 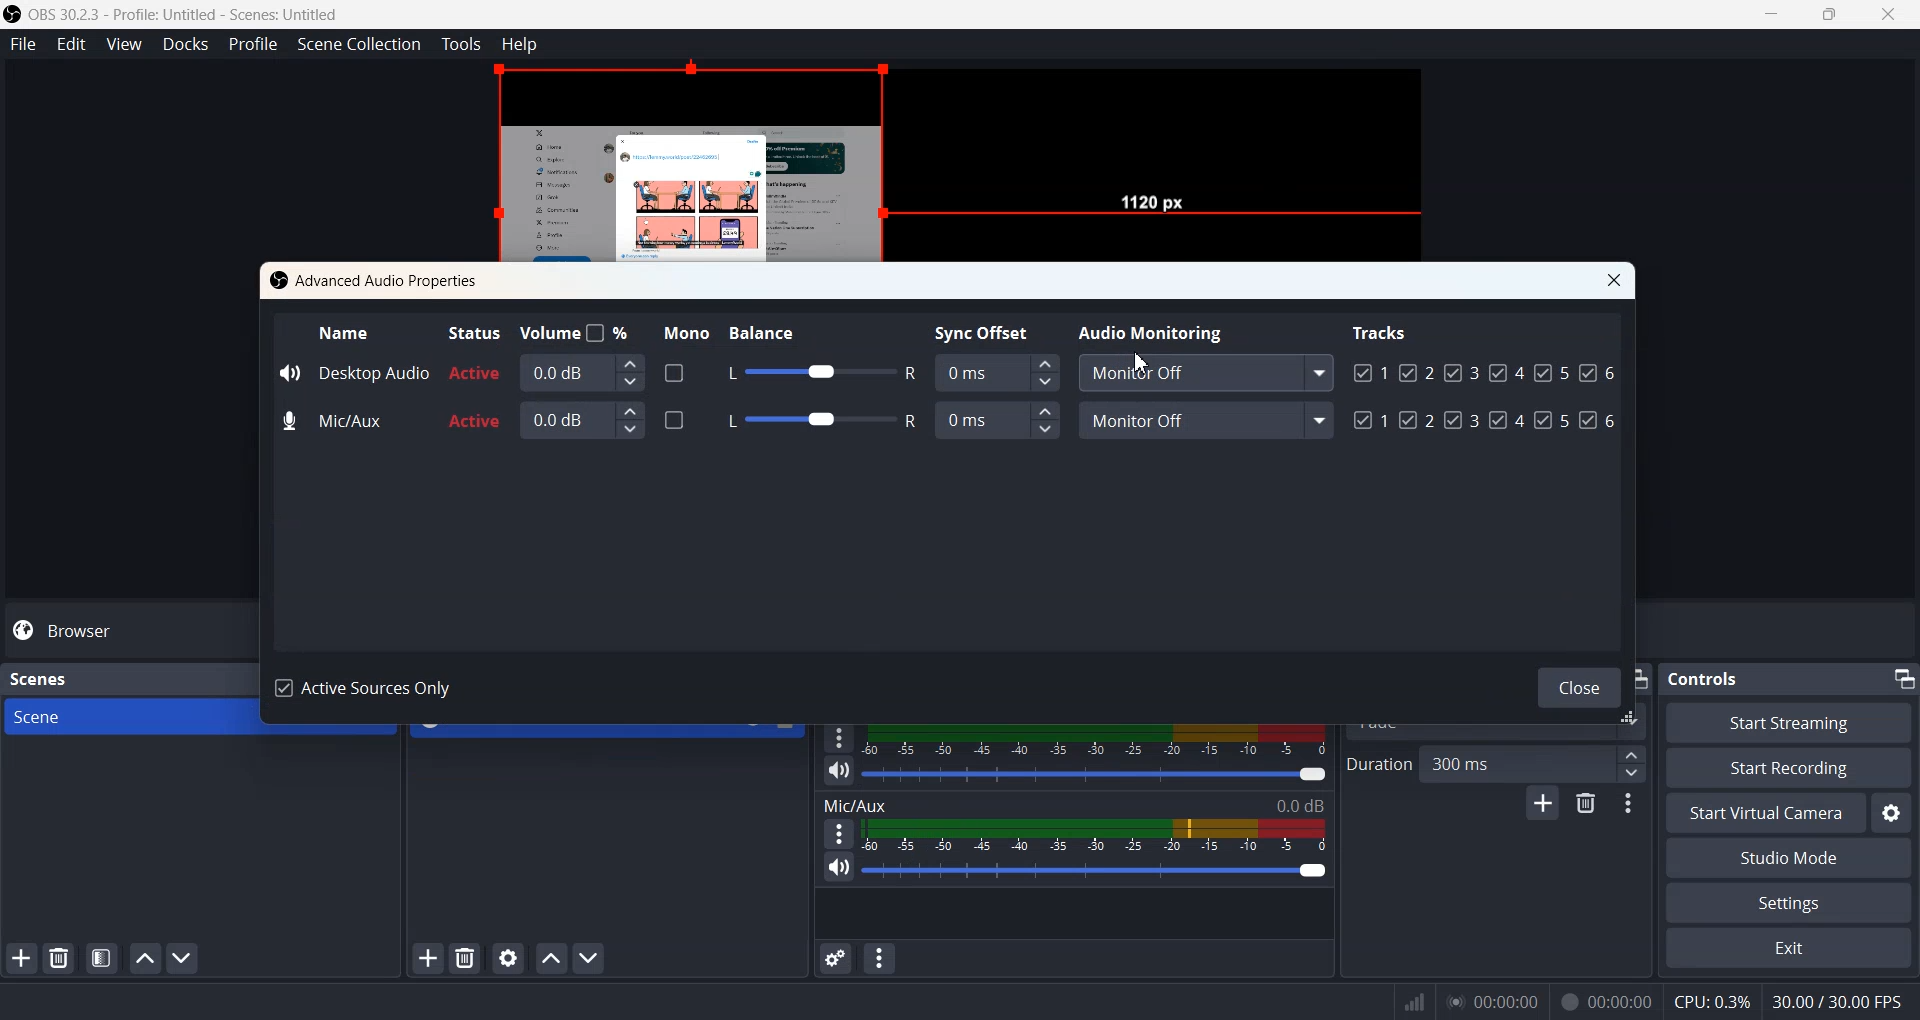 What do you see at coordinates (520, 43) in the screenshot?
I see `Help` at bounding box center [520, 43].